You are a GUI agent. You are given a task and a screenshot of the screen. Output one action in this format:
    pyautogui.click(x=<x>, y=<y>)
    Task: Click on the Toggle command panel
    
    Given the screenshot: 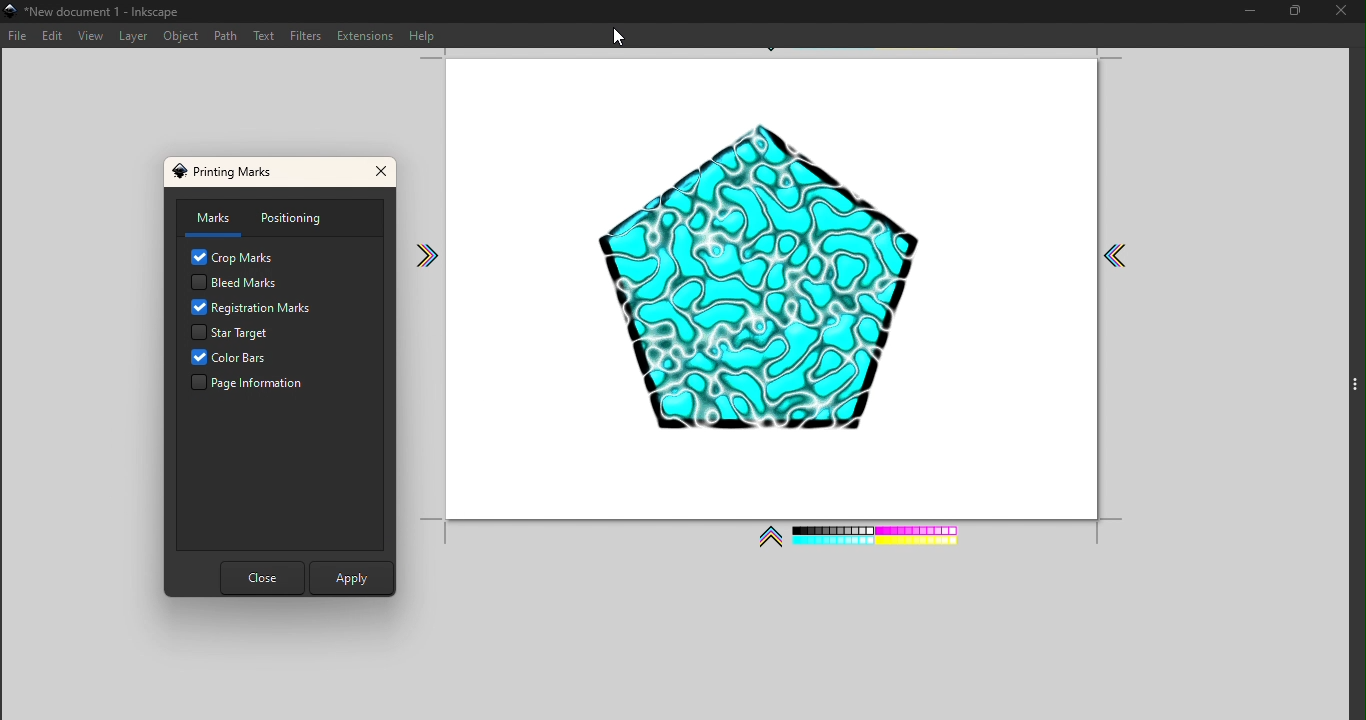 What is the action you would take?
    pyautogui.click(x=1356, y=385)
    